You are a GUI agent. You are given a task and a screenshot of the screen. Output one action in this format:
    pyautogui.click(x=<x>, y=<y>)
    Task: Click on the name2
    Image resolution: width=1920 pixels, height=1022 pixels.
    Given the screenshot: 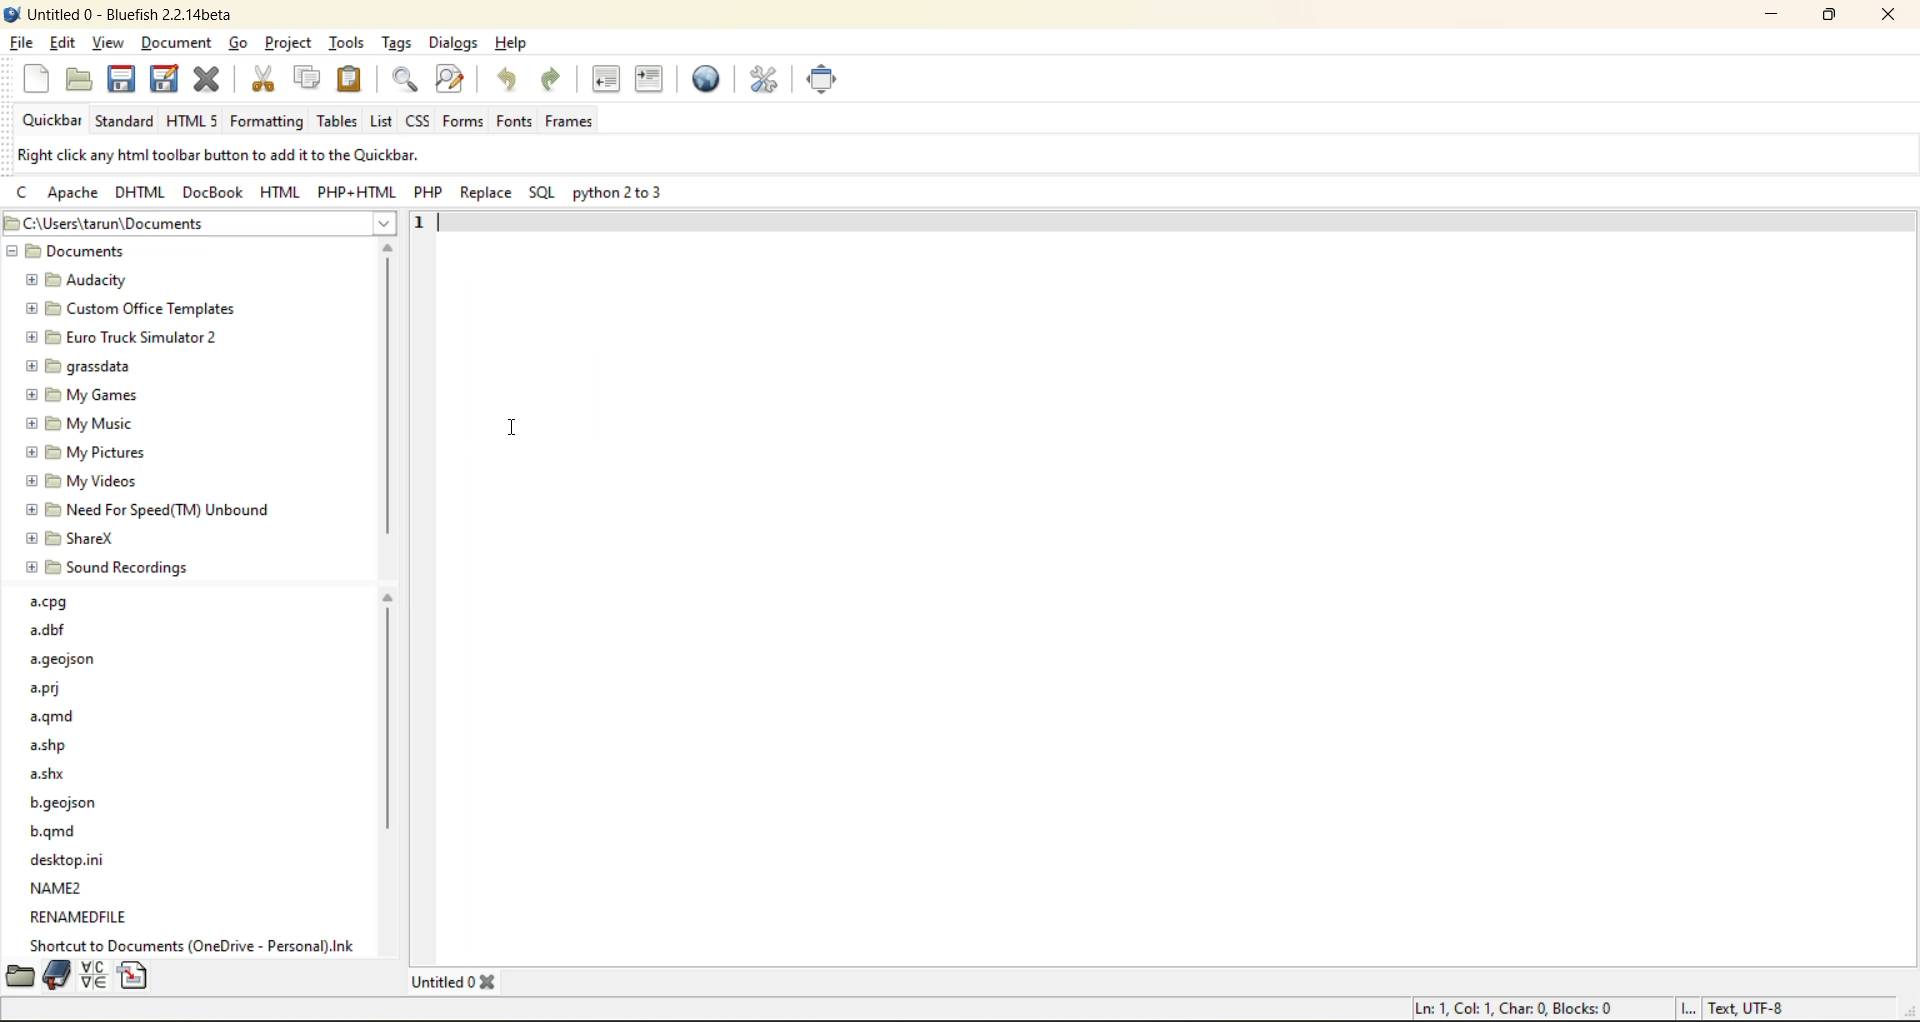 What is the action you would take?
    pyautogui.click(x=58, y=888)
    